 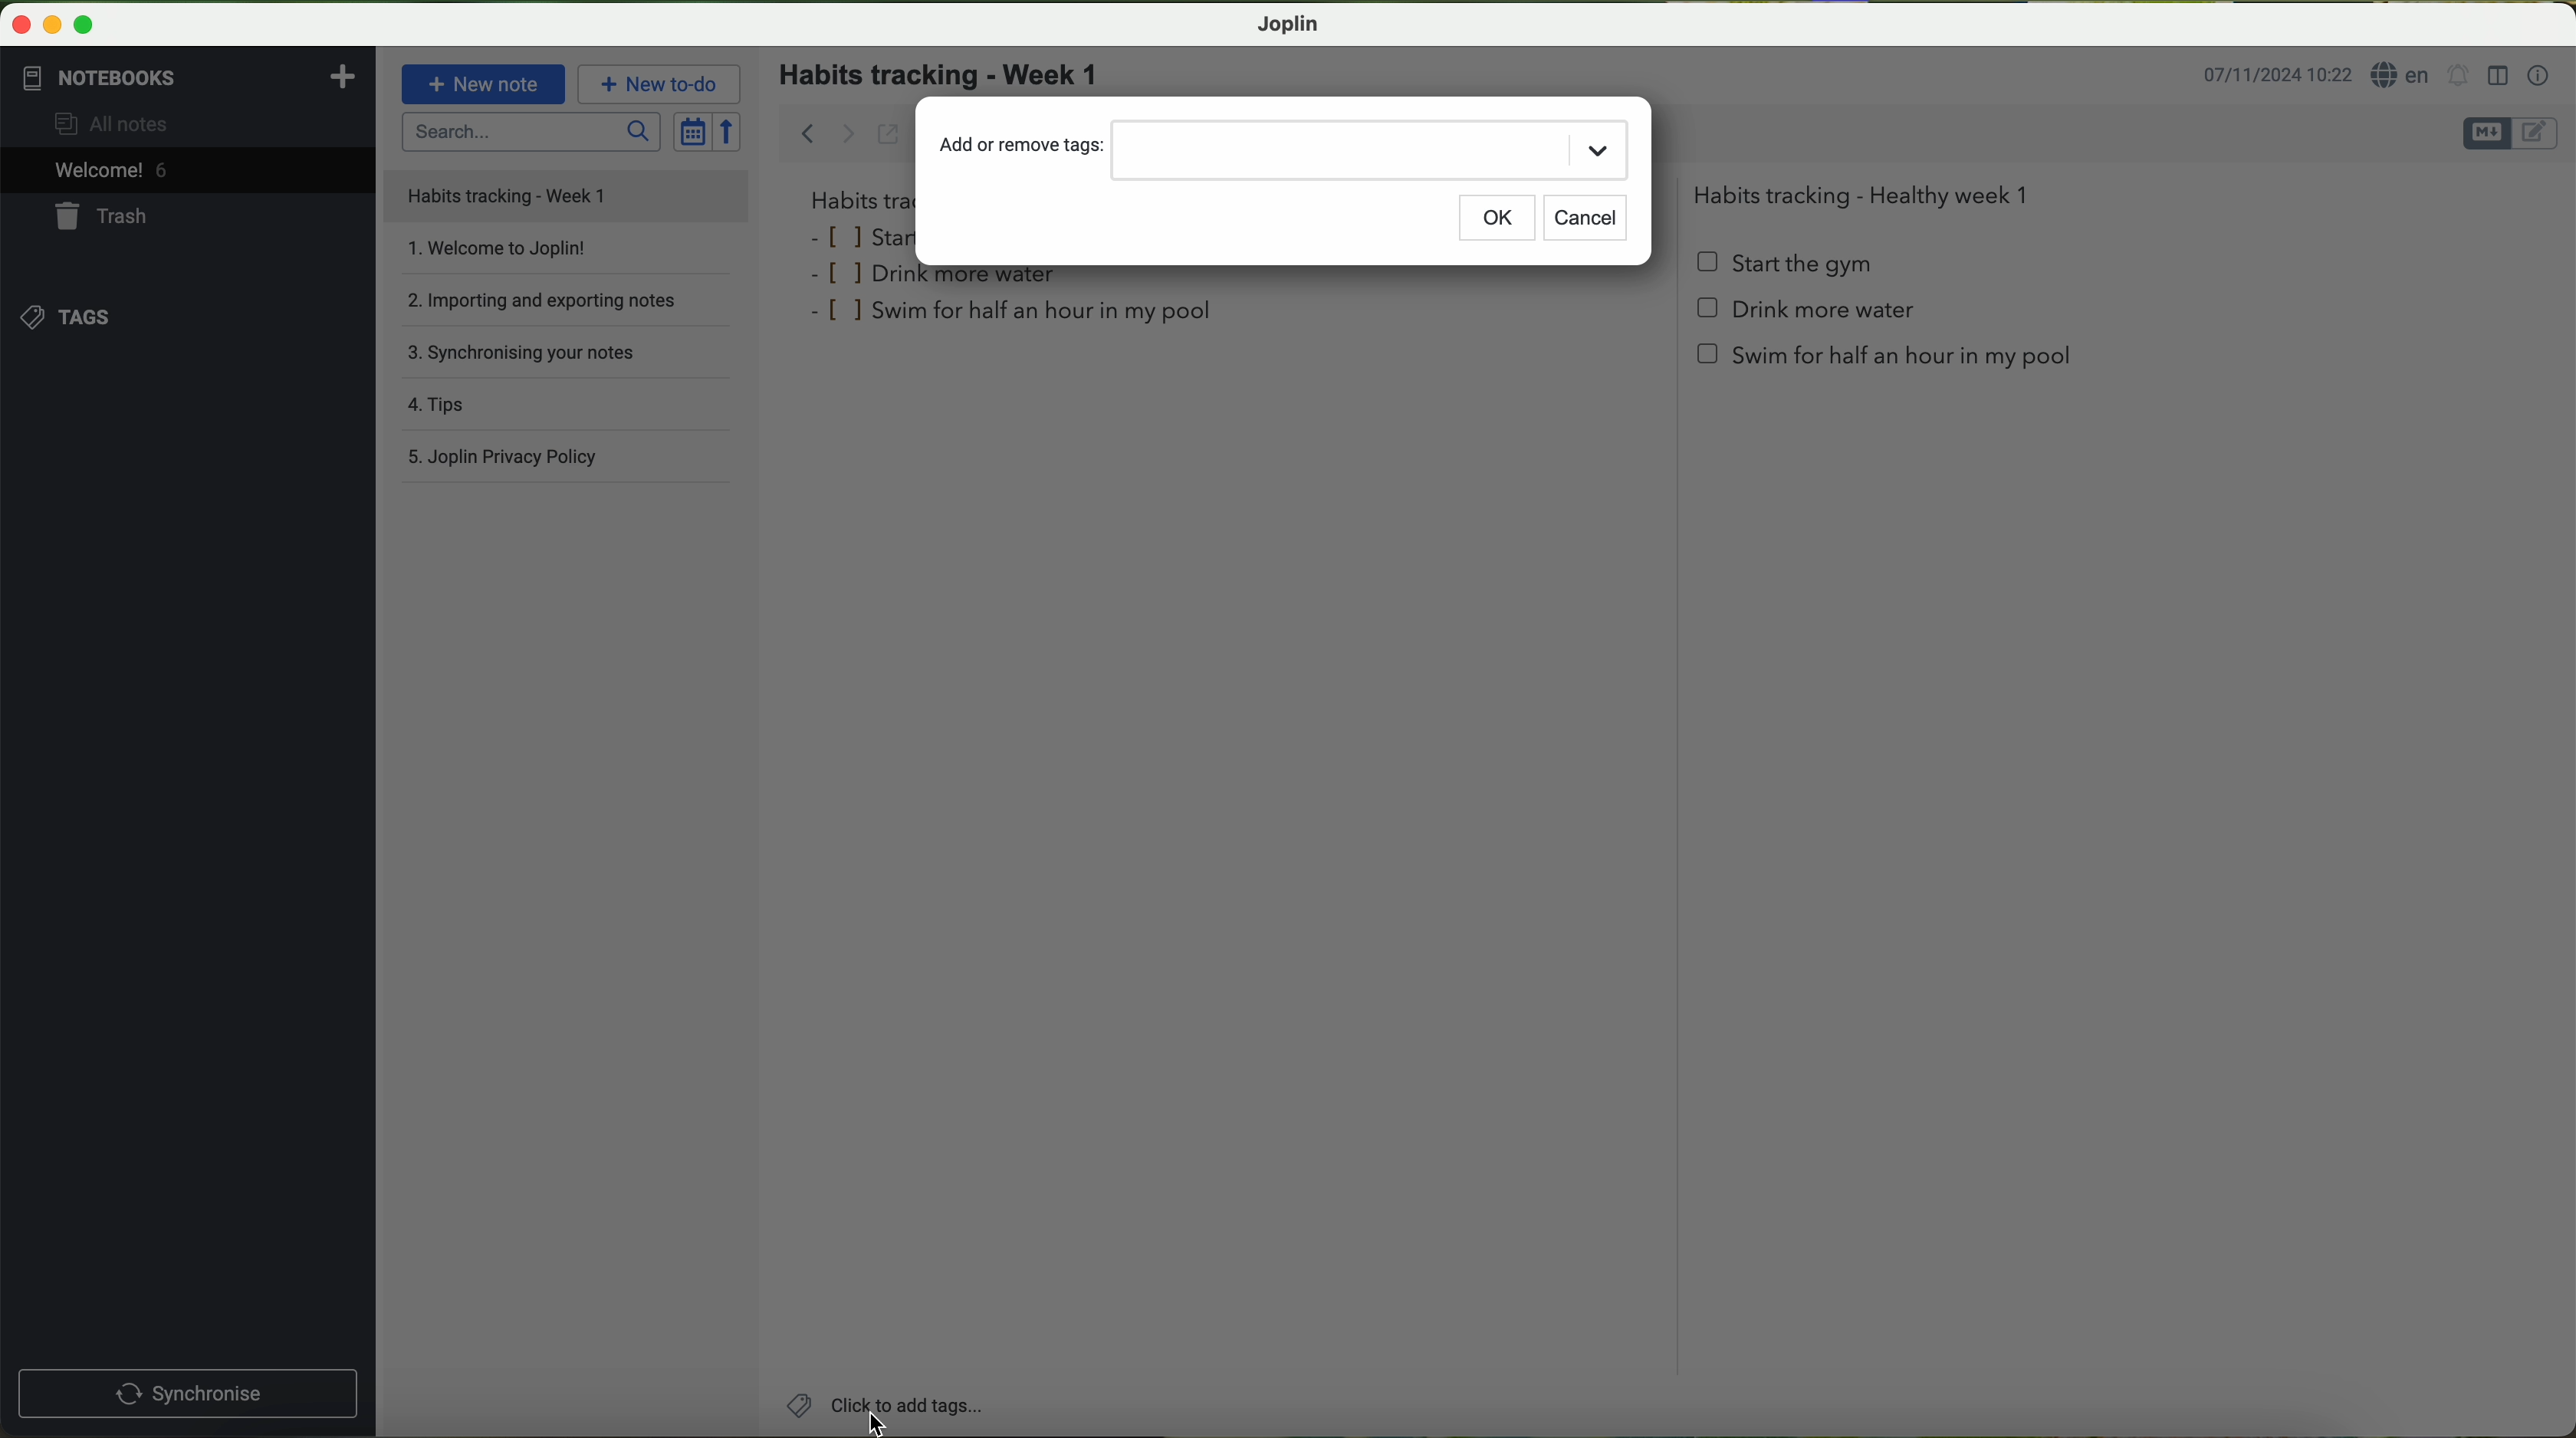 I want to click on tips, so click(x=570, y=409).